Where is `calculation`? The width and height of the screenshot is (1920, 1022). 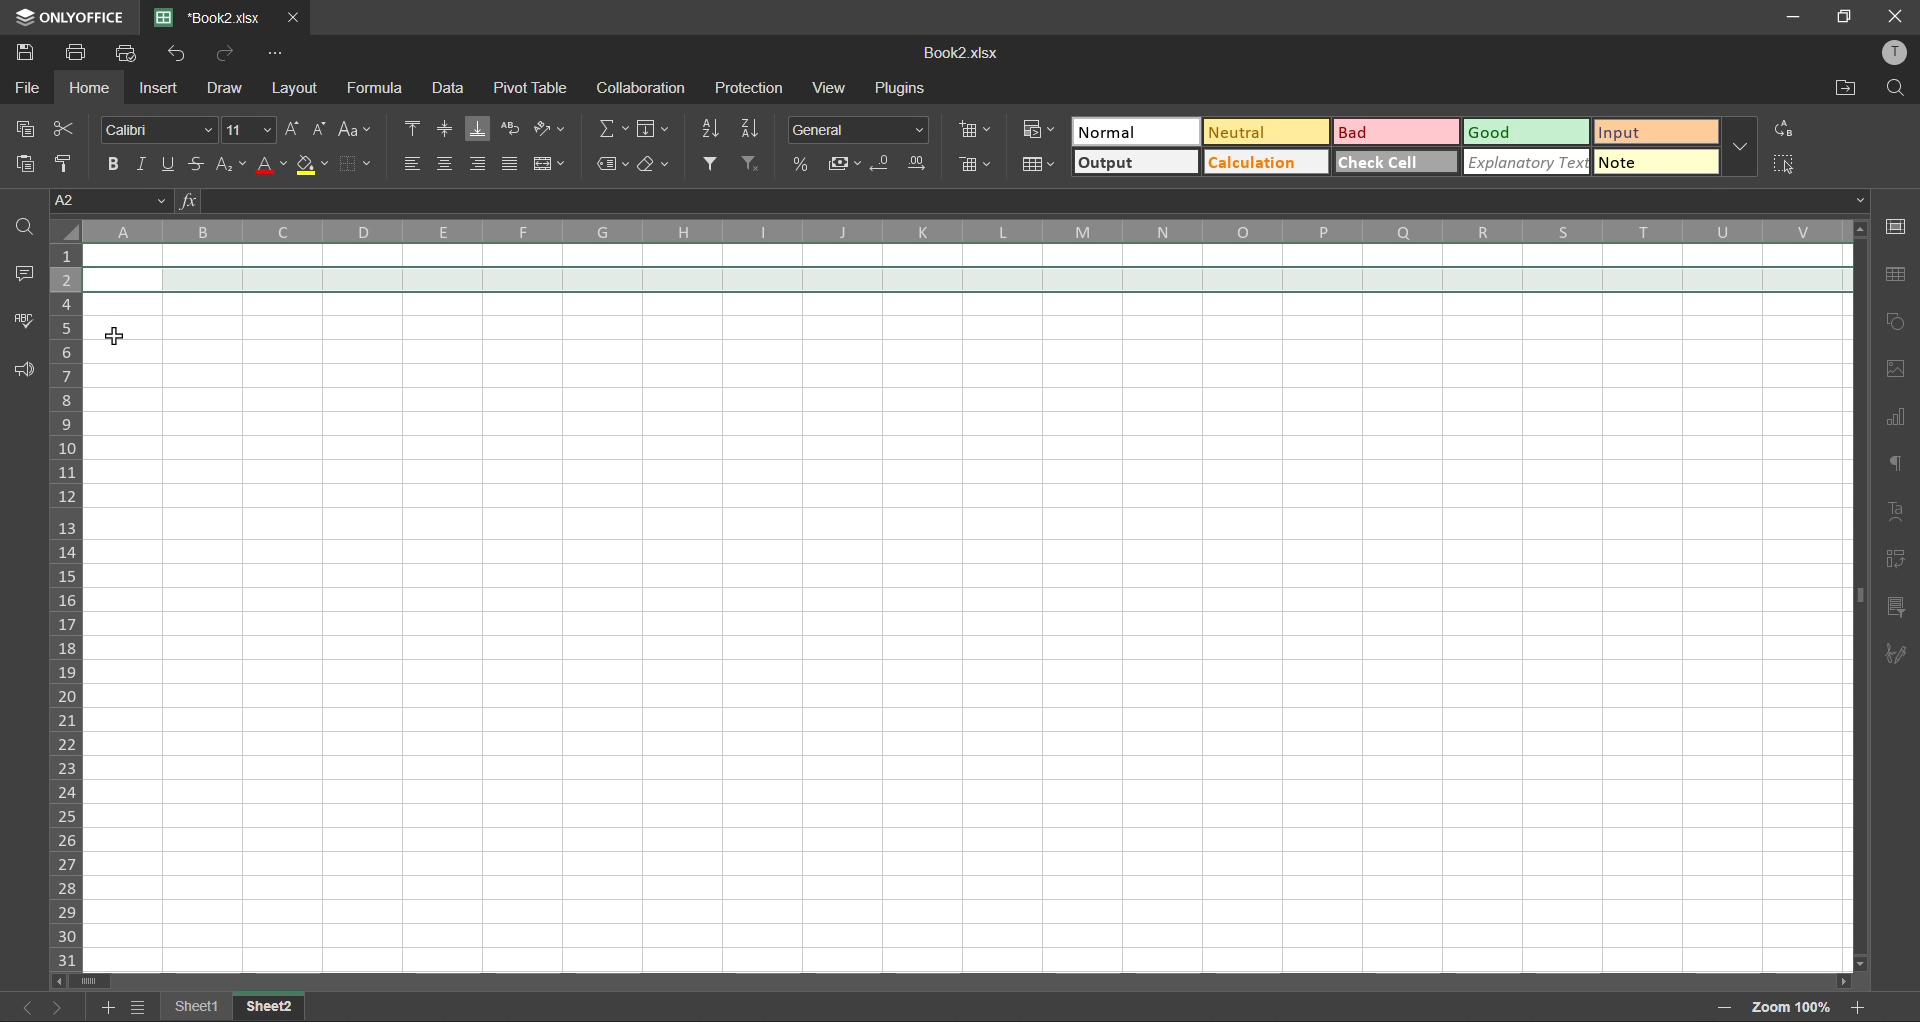 calculation is located at coordinates (1264, 163).